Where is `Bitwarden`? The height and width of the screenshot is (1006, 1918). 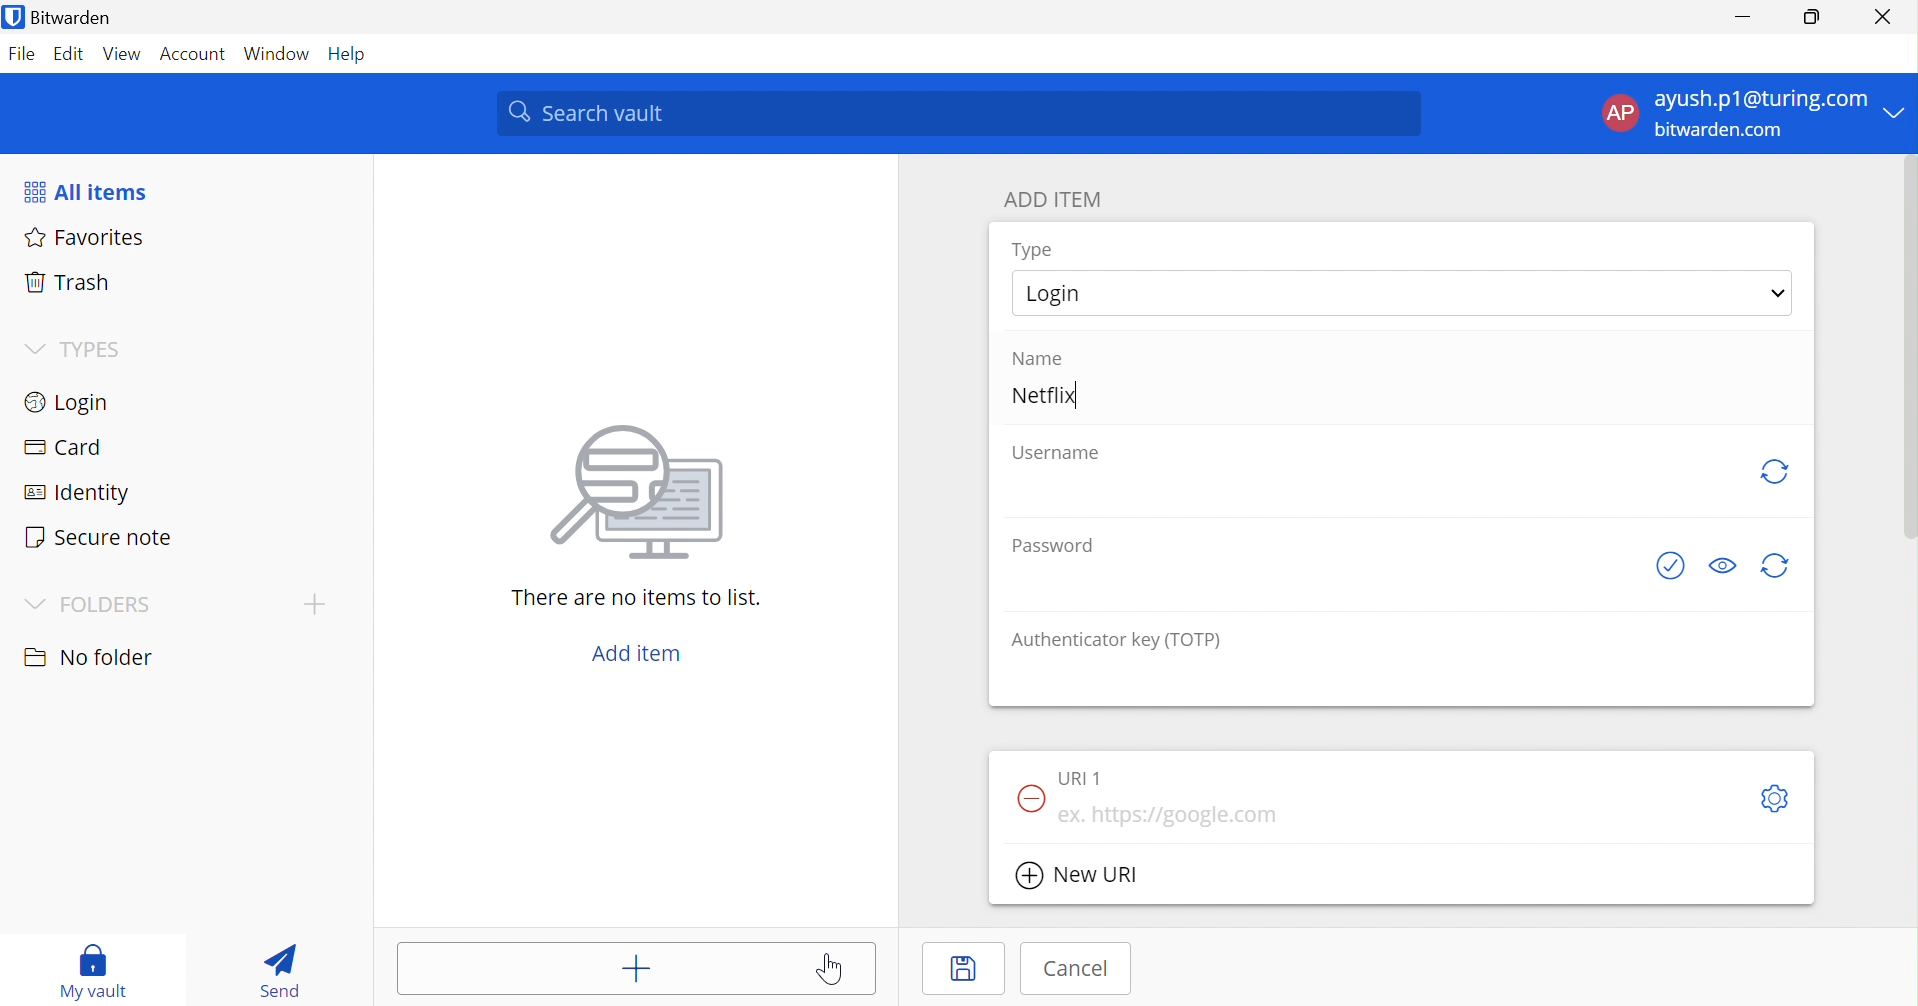 Bitwarden is located at coordinates (58, 16).